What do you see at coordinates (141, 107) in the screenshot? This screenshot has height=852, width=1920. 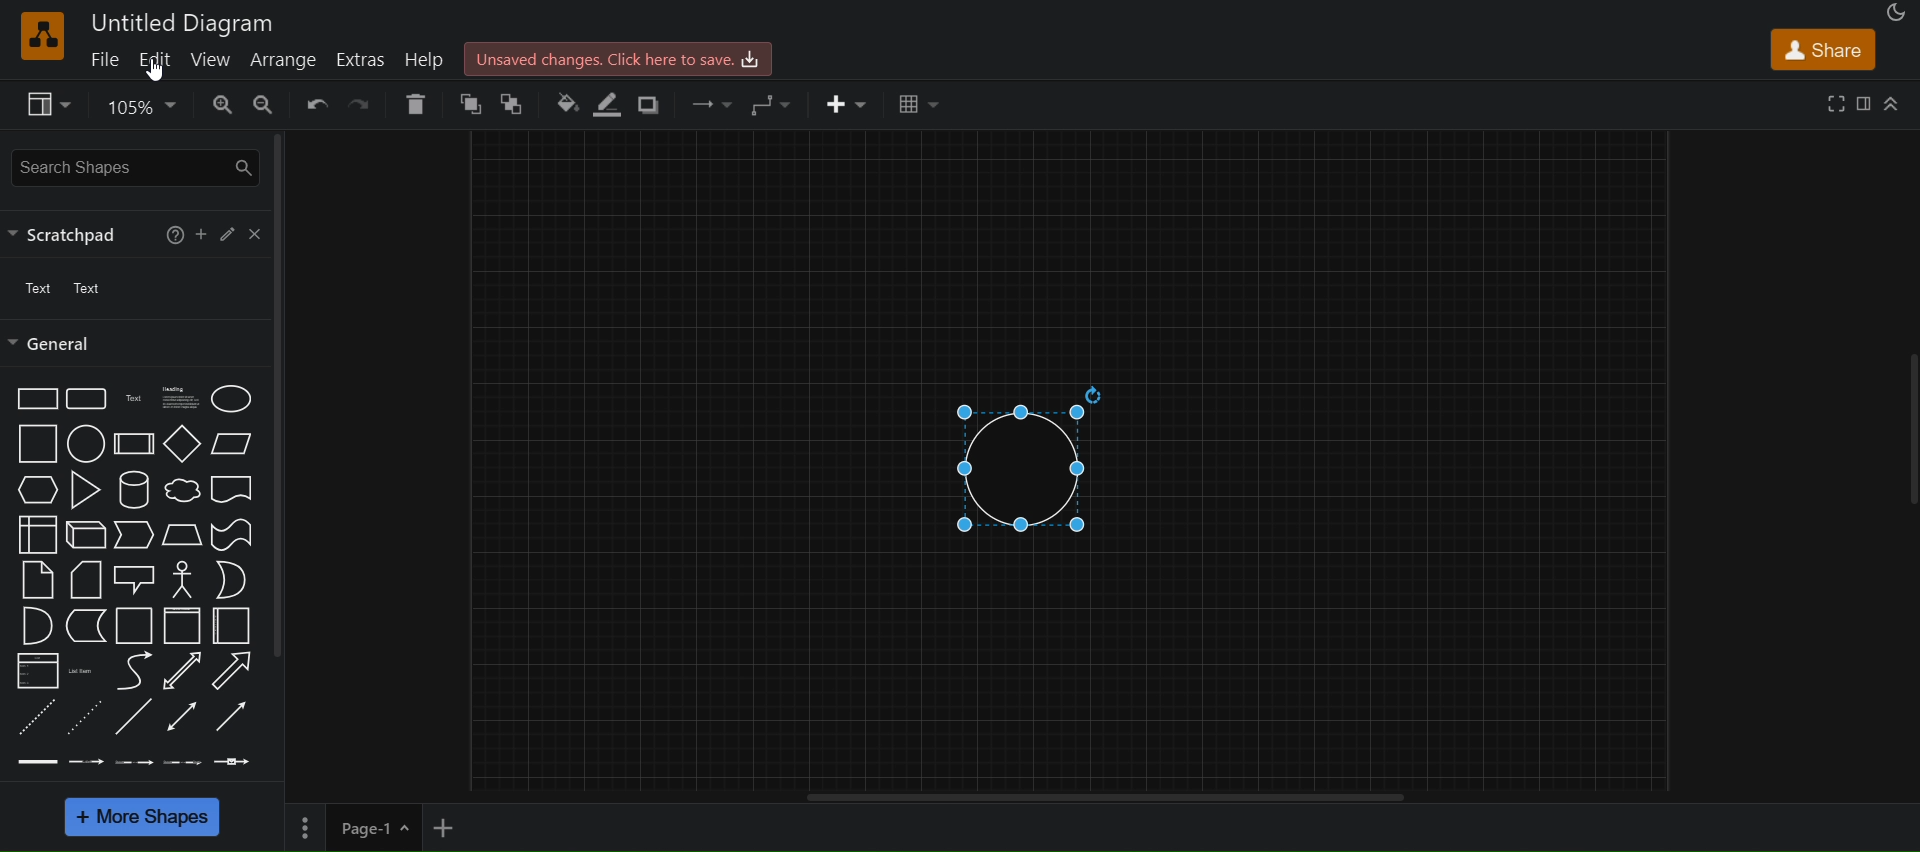 I see `zoom` at bounding box center [141, 107].